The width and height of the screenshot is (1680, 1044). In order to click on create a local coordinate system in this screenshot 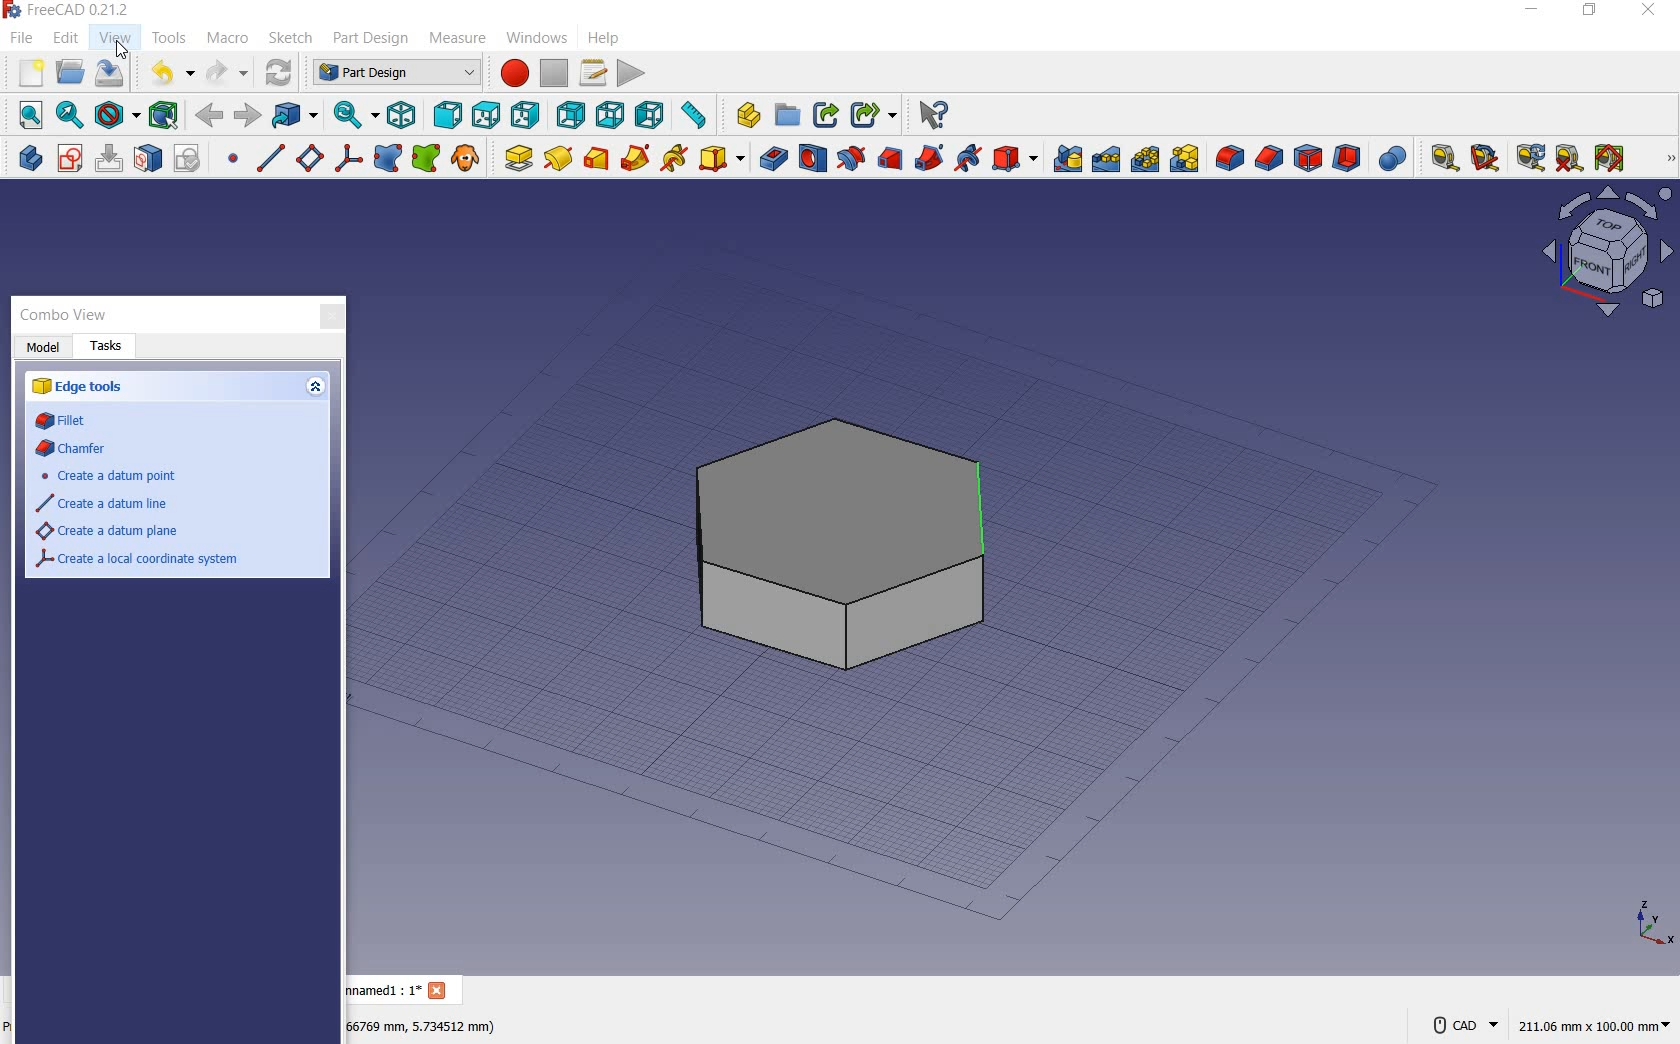, I will do `click(140, 560)`.